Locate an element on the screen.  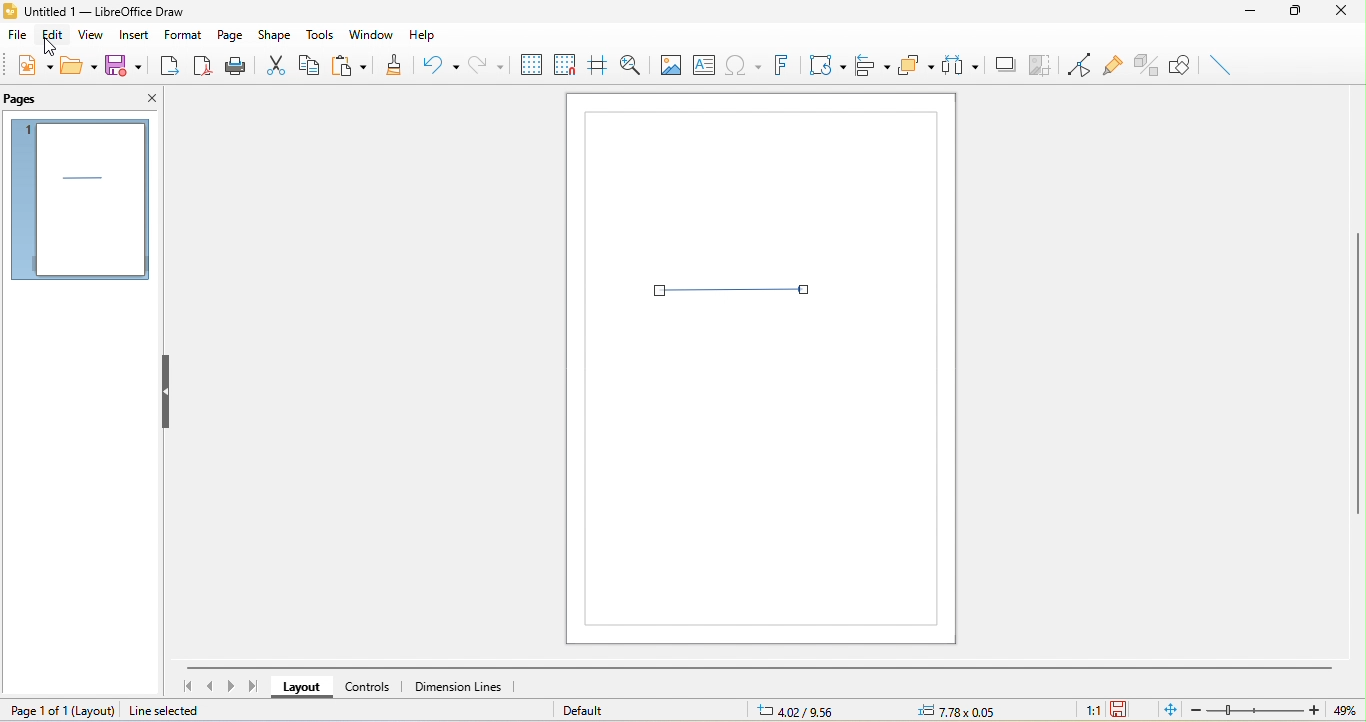
hide is located at coordinates (168, 390).